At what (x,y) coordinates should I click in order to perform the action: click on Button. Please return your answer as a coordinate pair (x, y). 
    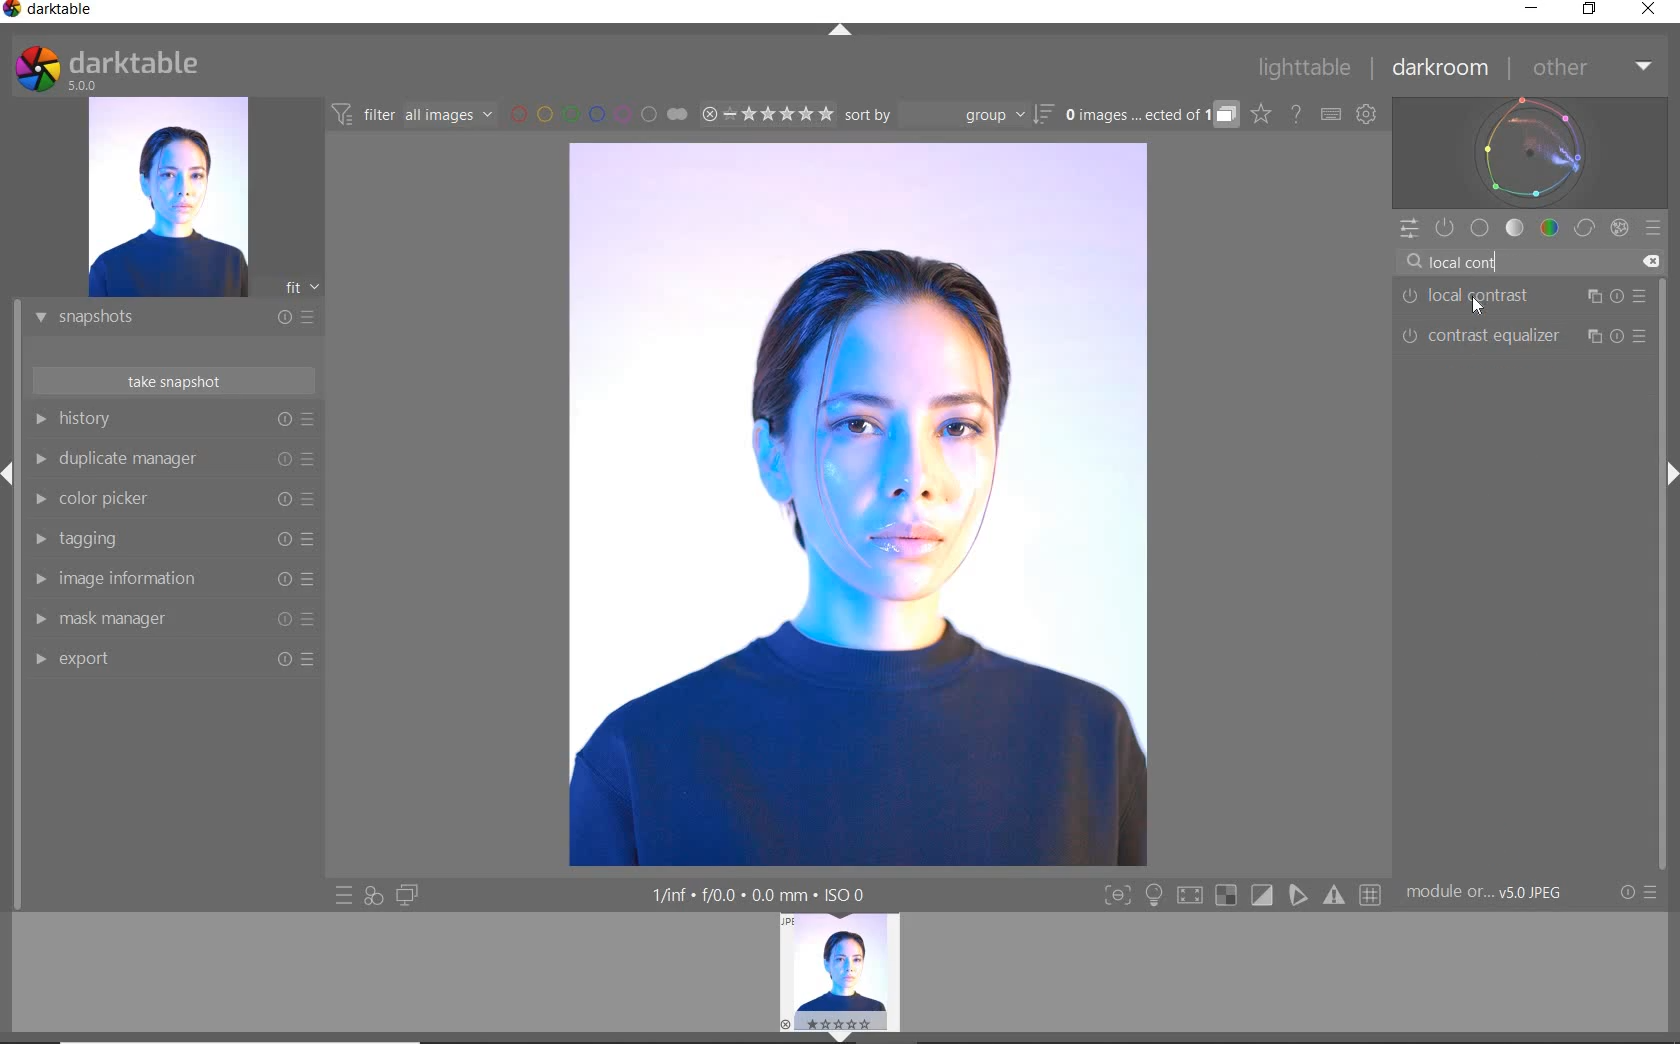
    Looking at the image, I should click on (1189, 898).